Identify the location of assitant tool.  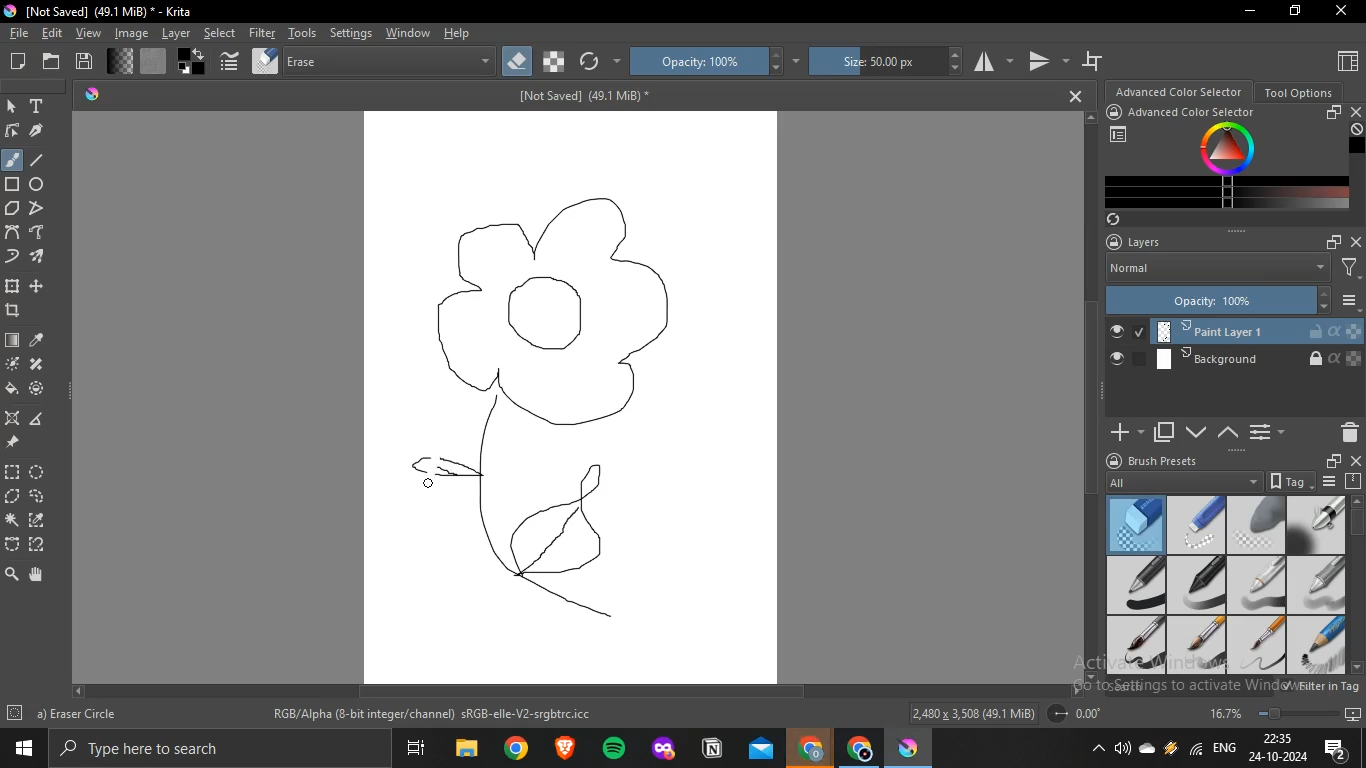
(14, 418).